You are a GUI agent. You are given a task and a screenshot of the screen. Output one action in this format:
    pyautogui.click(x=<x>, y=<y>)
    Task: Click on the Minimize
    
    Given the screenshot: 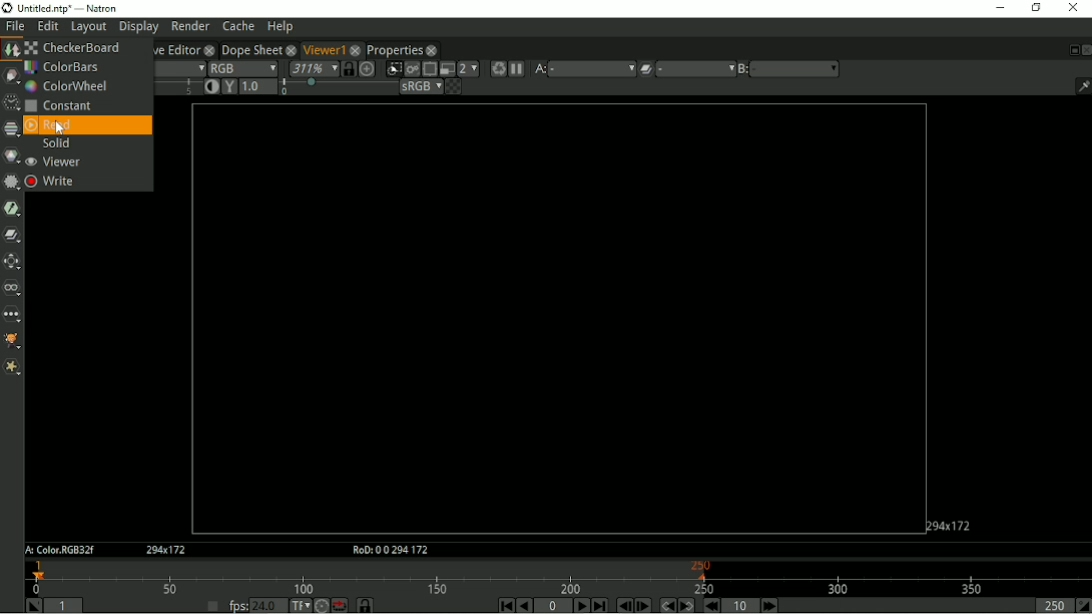 What is the action you would take?
    pyautogui.click(x=997, y=10)
    